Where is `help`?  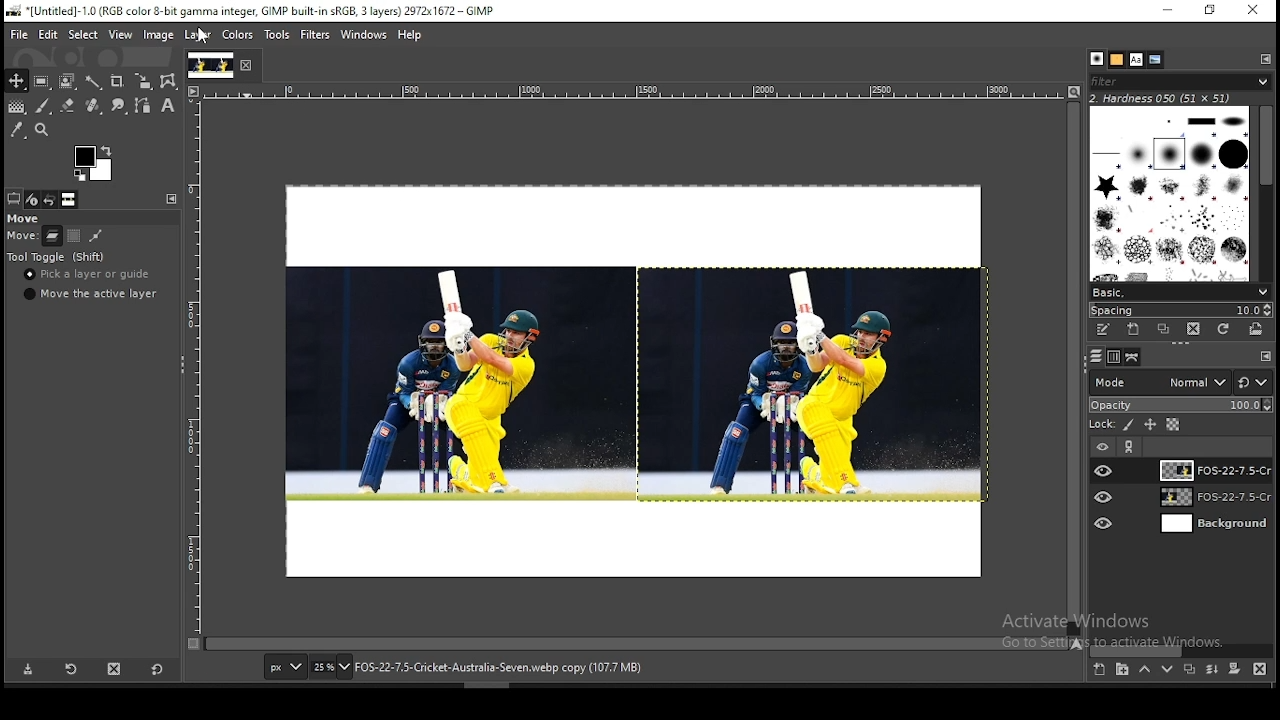 help is located at coordinates (410, 37).